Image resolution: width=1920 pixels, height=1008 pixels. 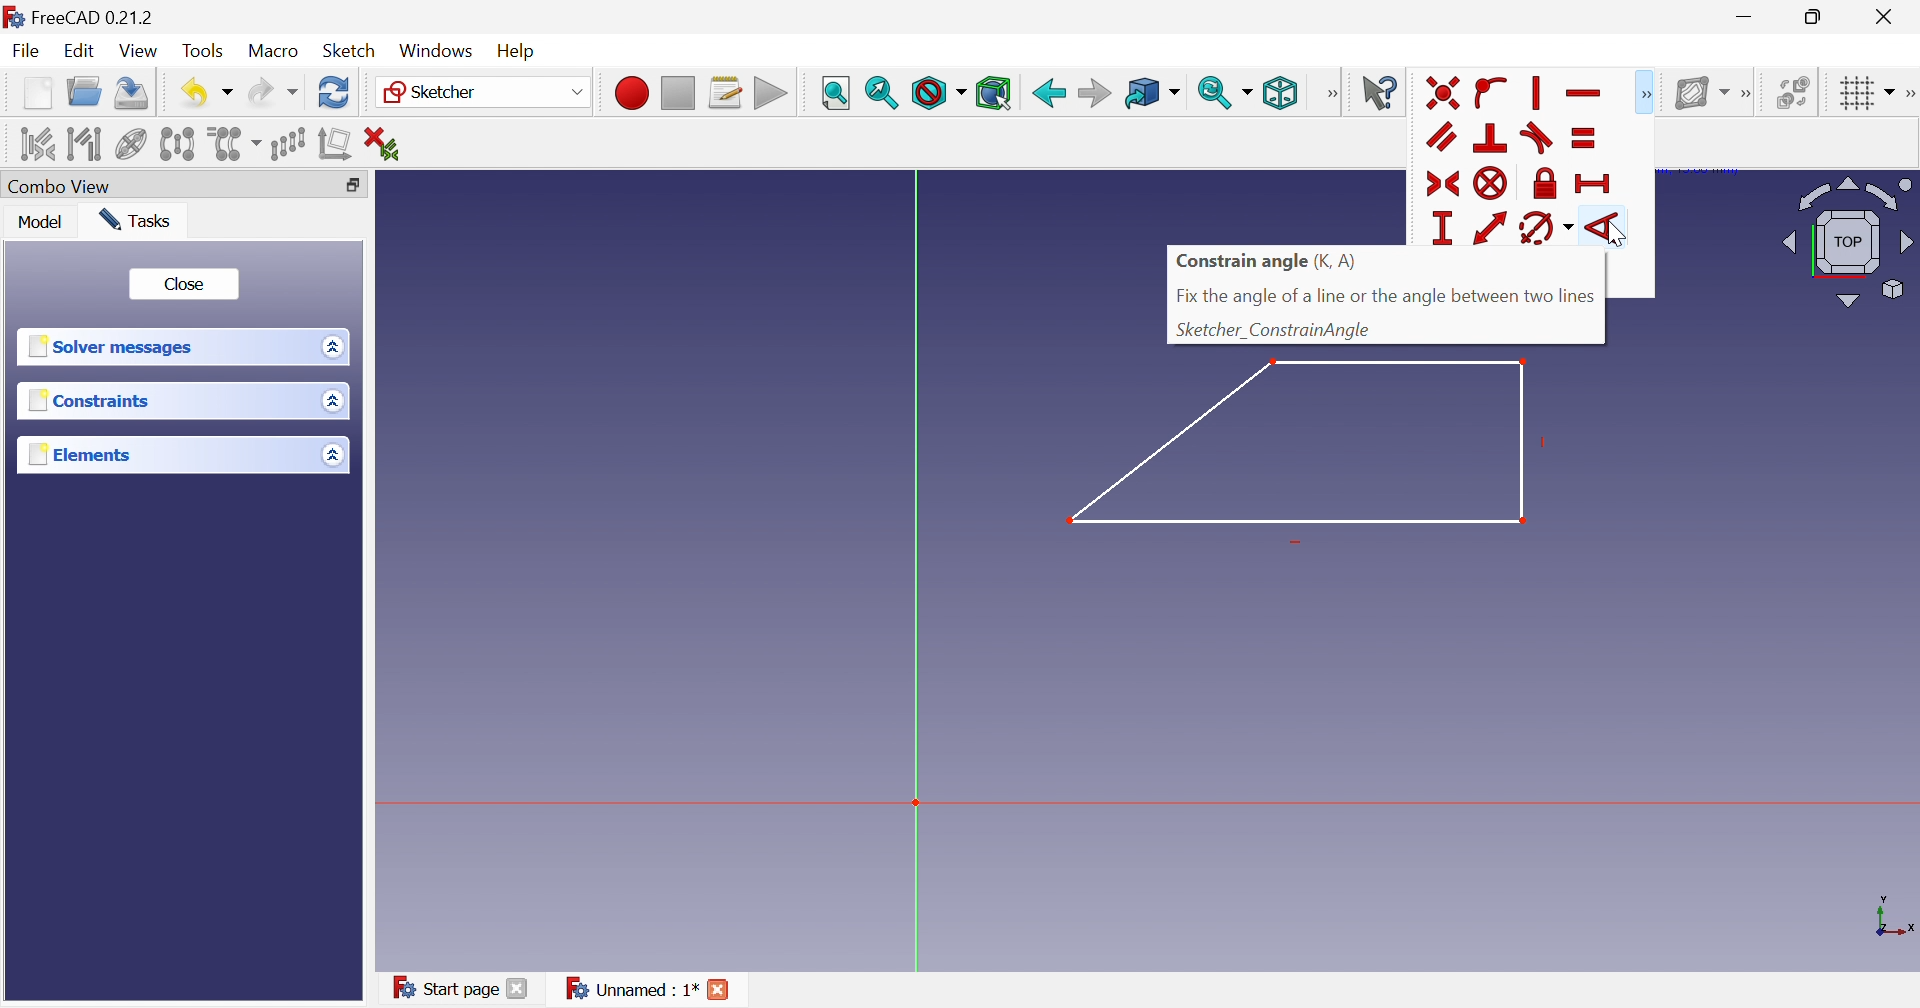 What do you see at coordinates (331, 454) in the screenshot?
I see `Drop Down` at bounding box center [331, 454].